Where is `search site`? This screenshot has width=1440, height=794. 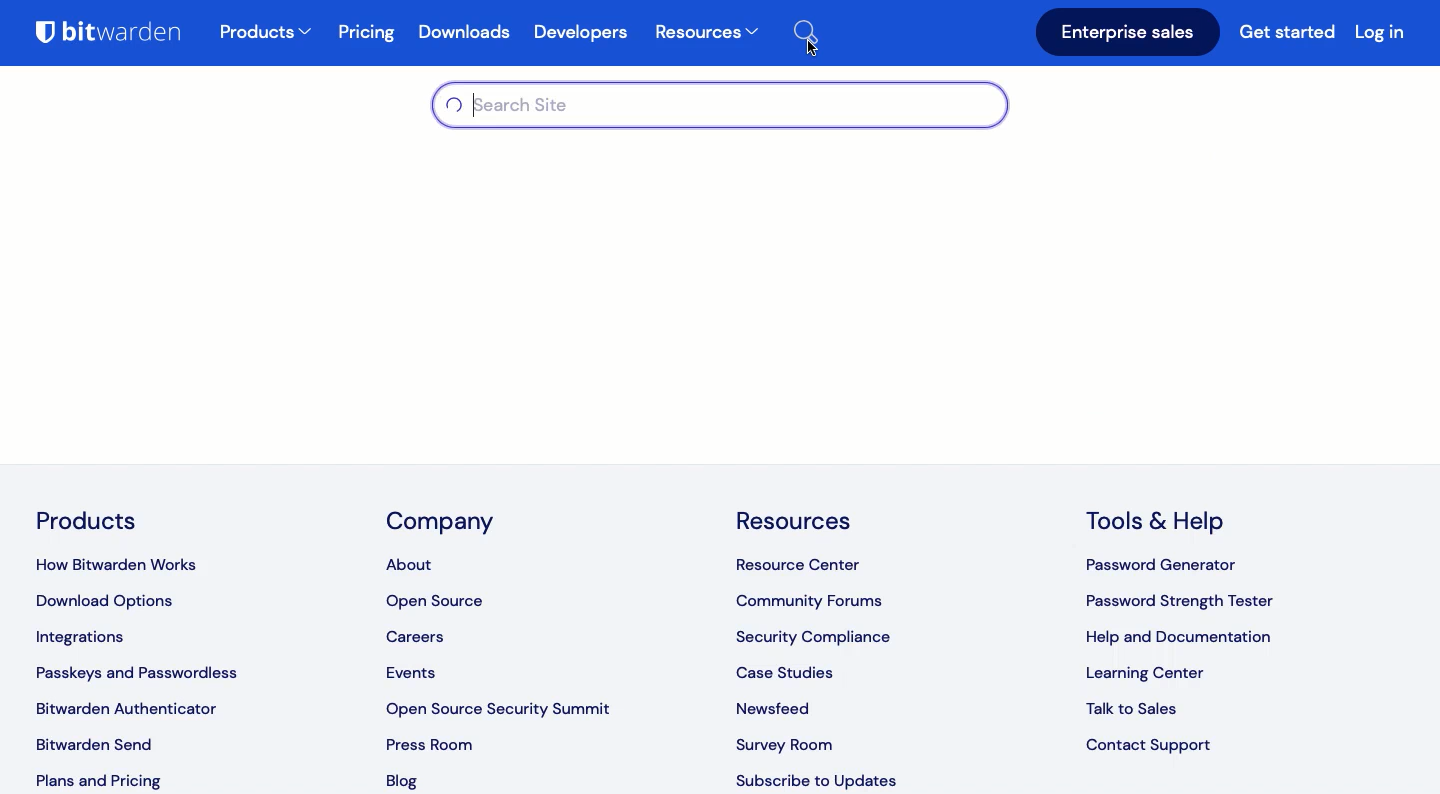 search site is located at coordinates (726, 108).